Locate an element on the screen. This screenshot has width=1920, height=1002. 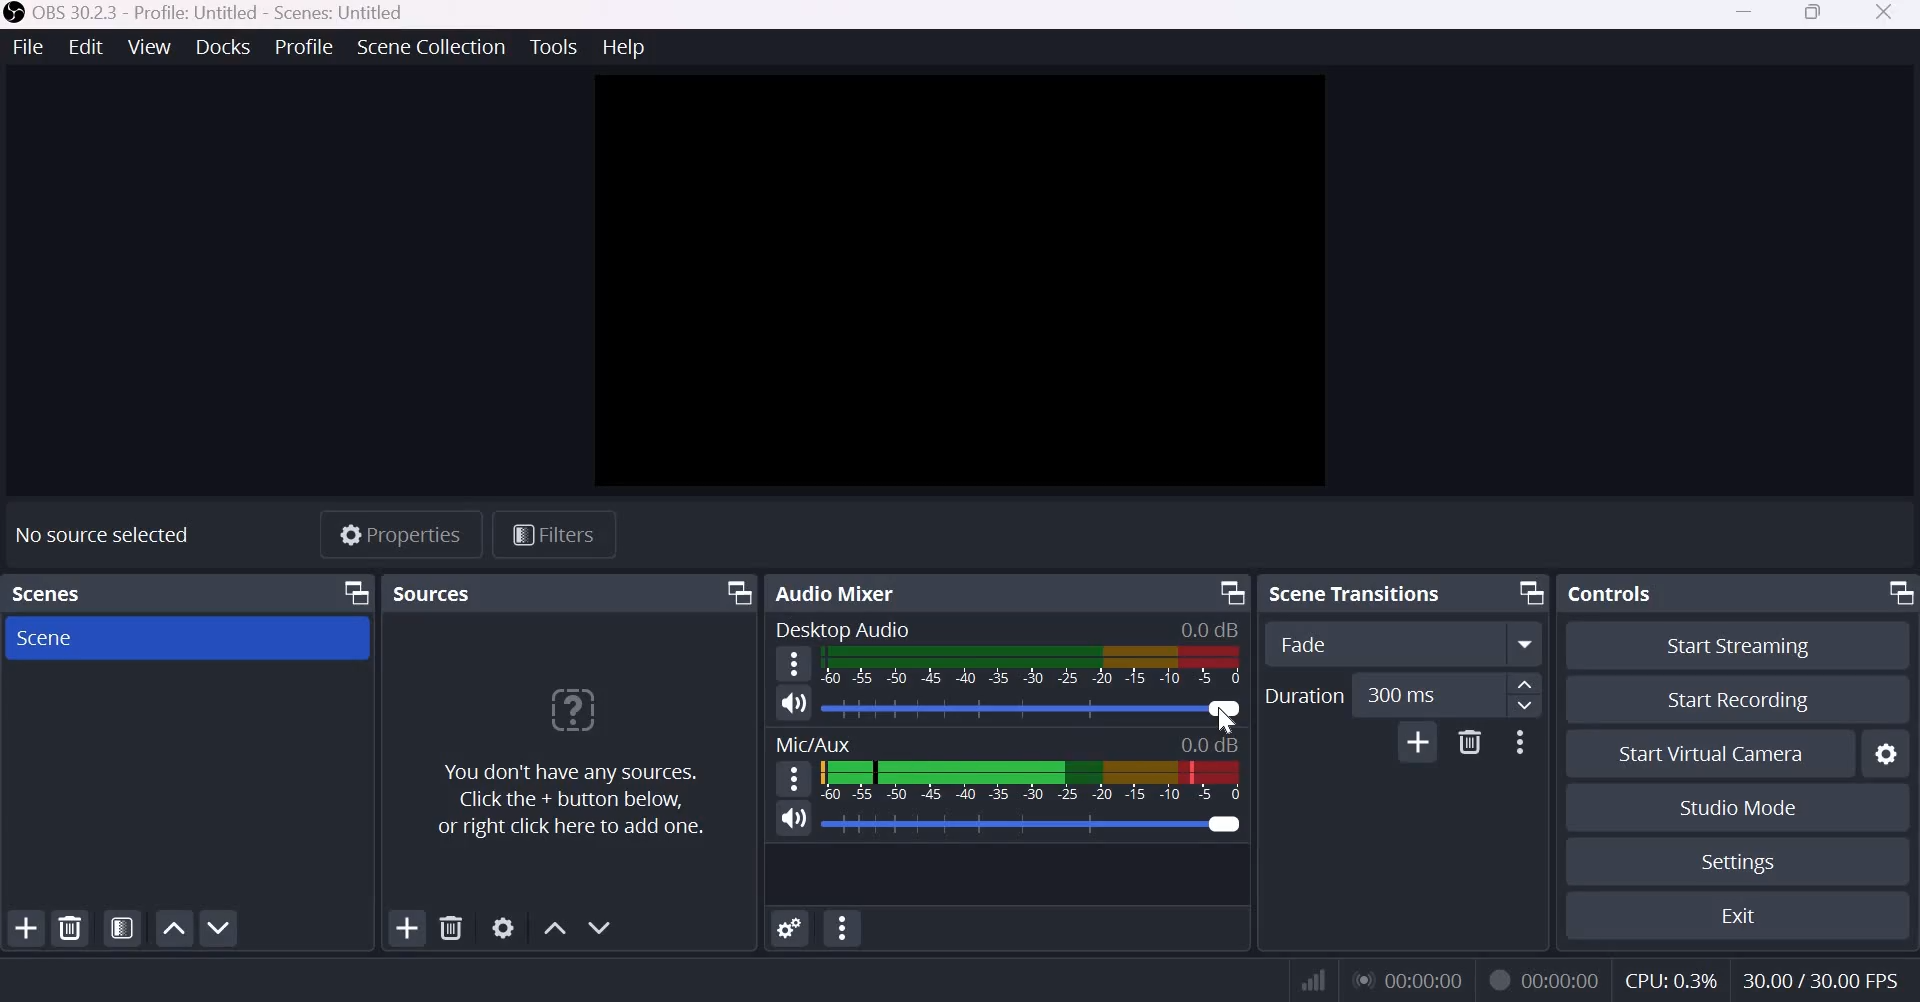
Open source filters is located at coordinates (554, 533).